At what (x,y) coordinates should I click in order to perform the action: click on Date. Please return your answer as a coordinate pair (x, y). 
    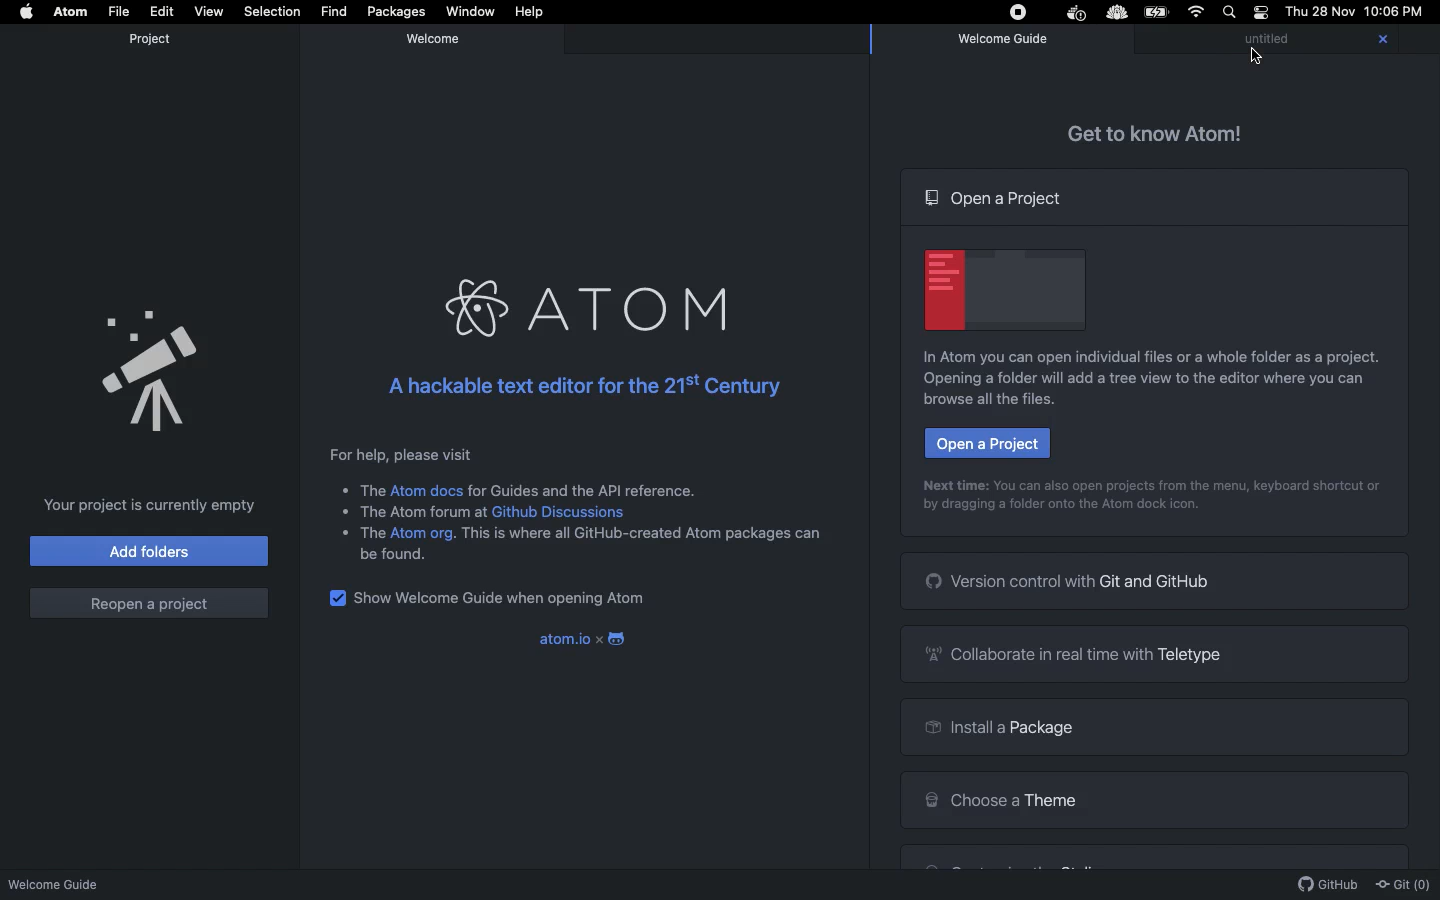
    Looking at the image, I should click on (1318, 12).